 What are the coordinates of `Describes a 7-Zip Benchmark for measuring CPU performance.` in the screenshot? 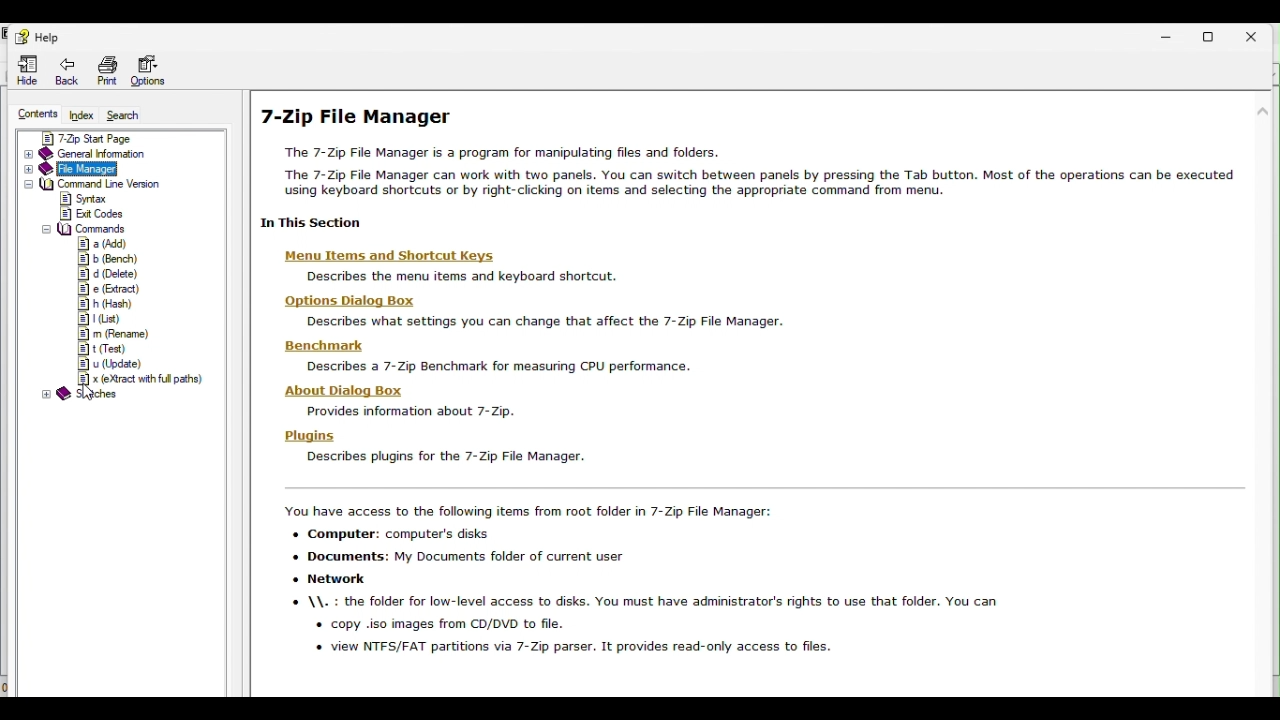 It's located at (507, 368).